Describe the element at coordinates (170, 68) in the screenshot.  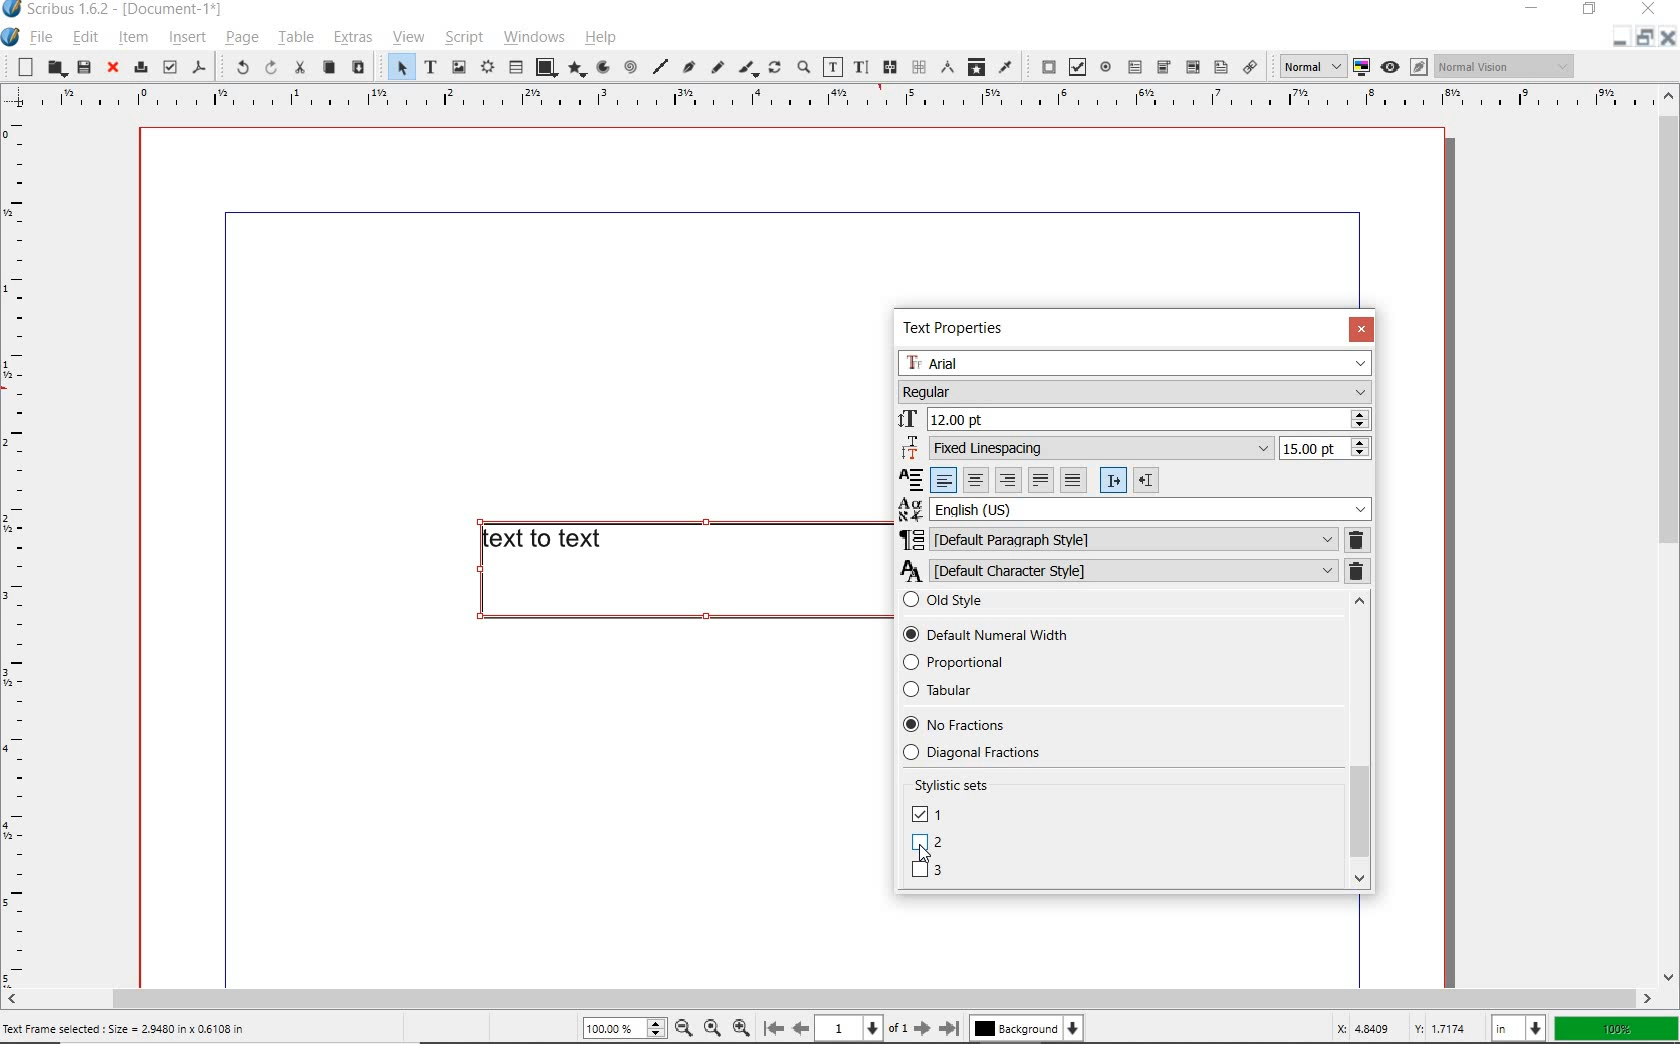
I see `preflight verifier` at that location.